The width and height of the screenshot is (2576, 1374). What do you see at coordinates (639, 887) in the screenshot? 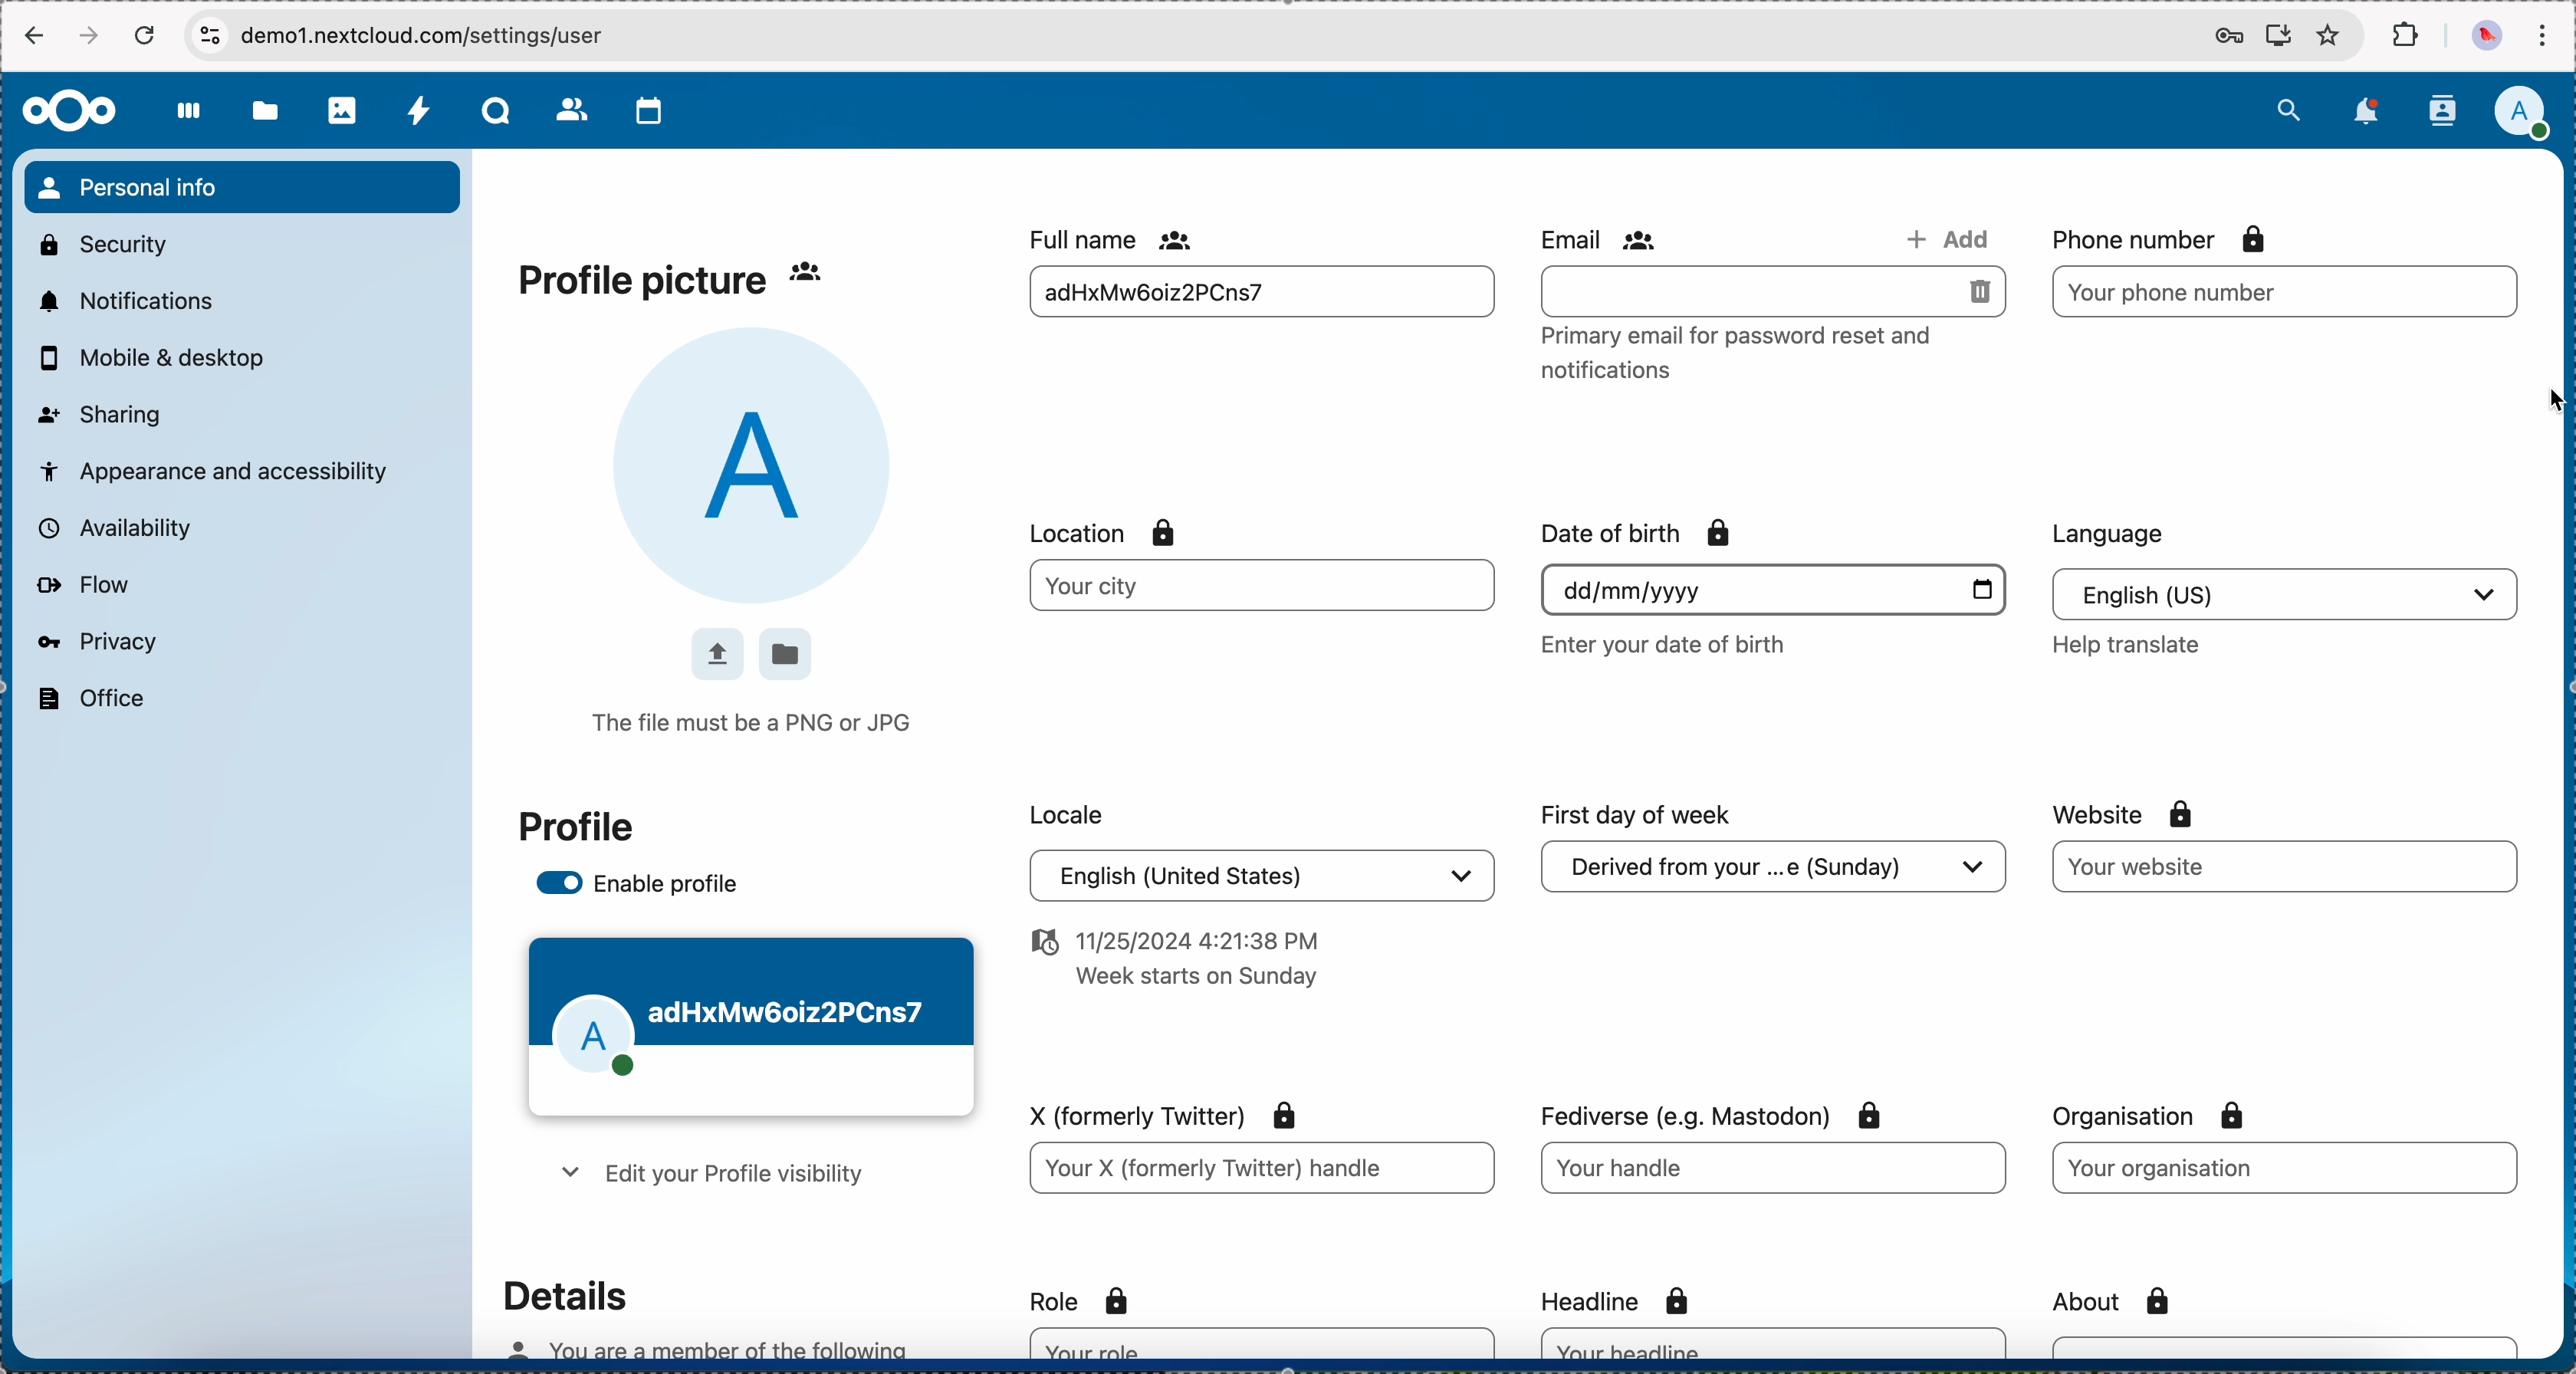
I see `enable profile` at bounding box center [639, 887].